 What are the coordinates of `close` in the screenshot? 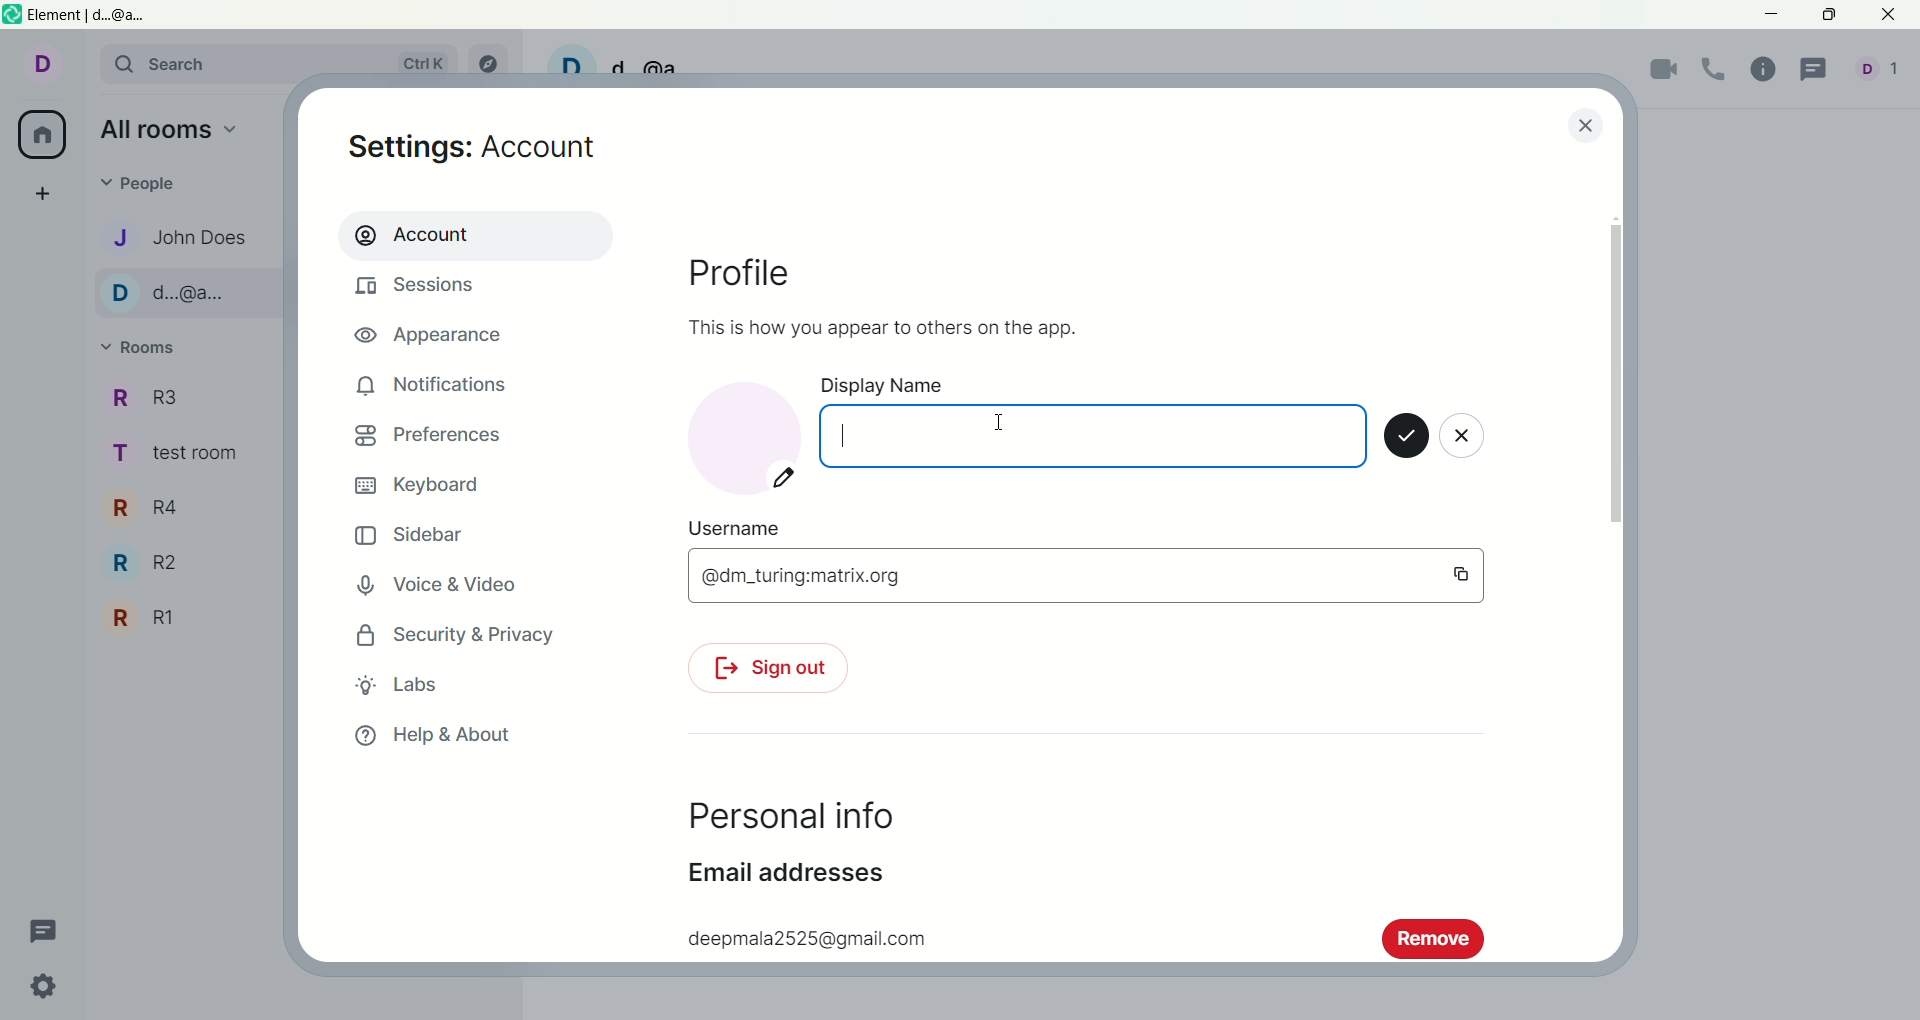 It's located at (1891, 16).